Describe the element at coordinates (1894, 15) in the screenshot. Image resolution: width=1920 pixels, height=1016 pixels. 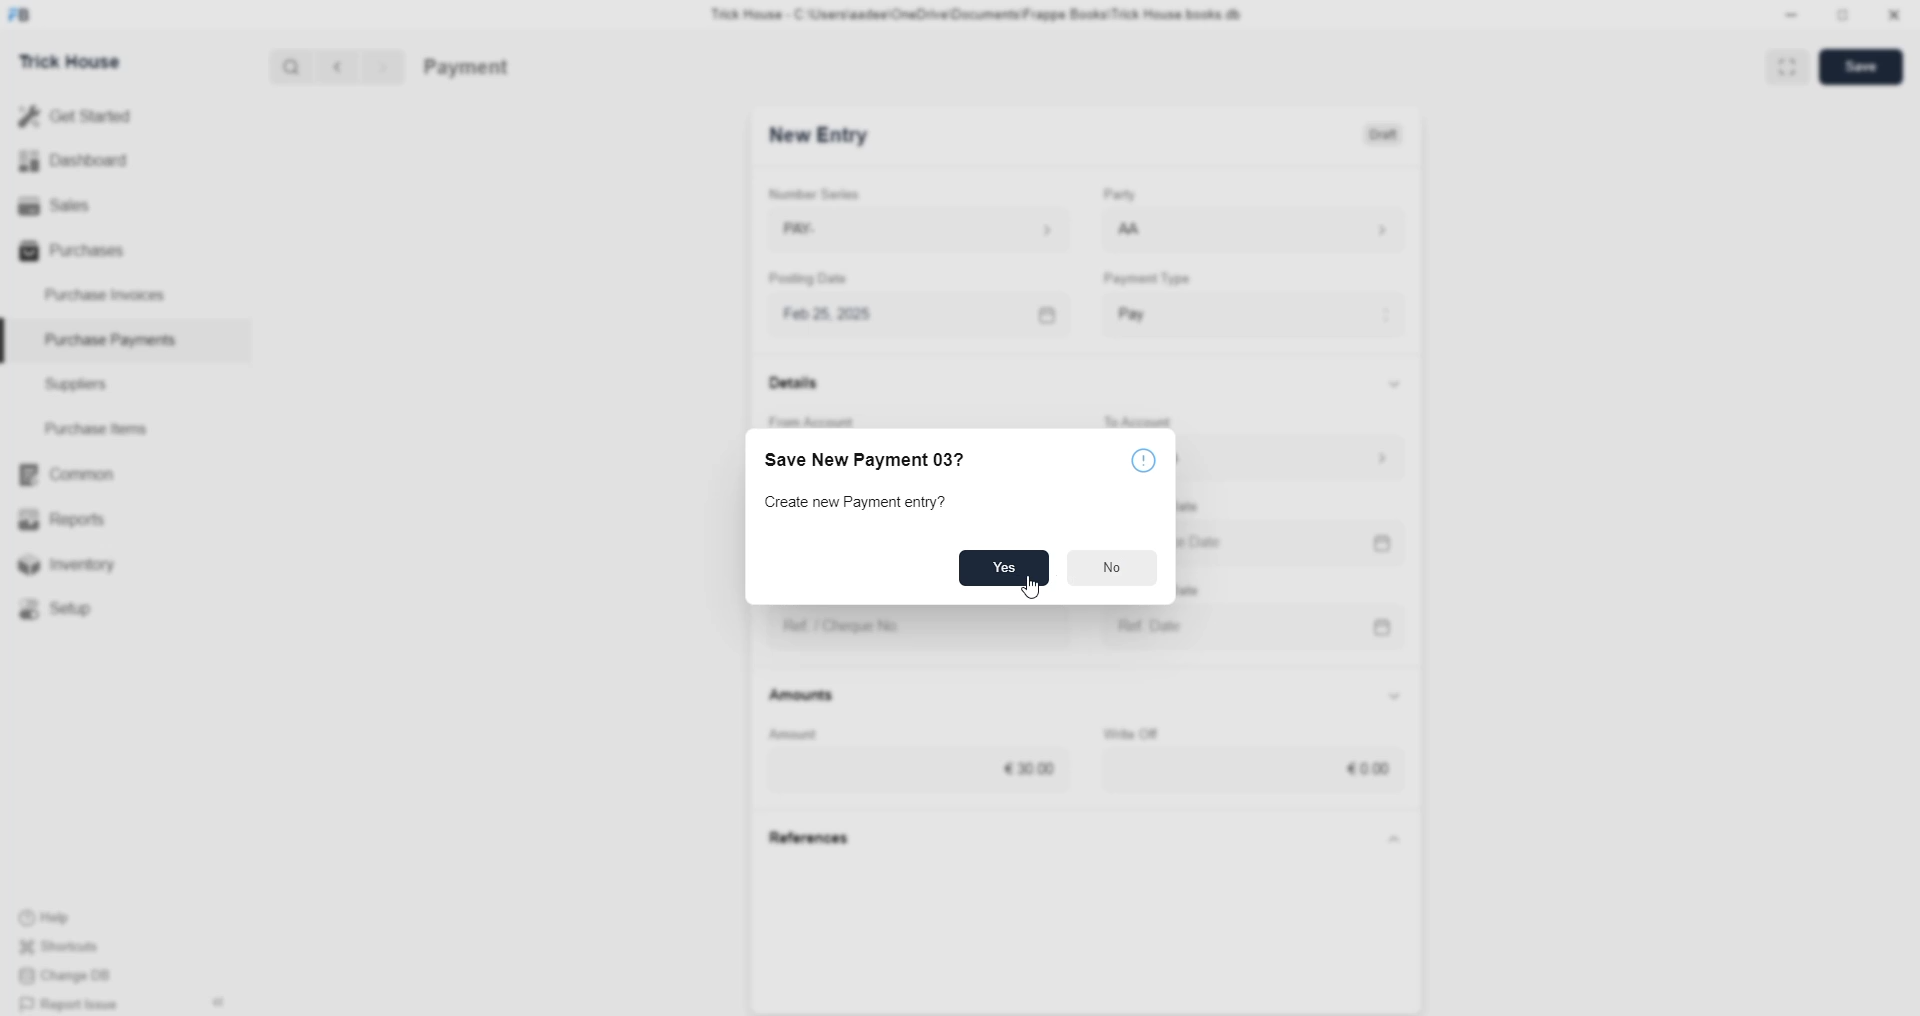
I see `close` at that location.